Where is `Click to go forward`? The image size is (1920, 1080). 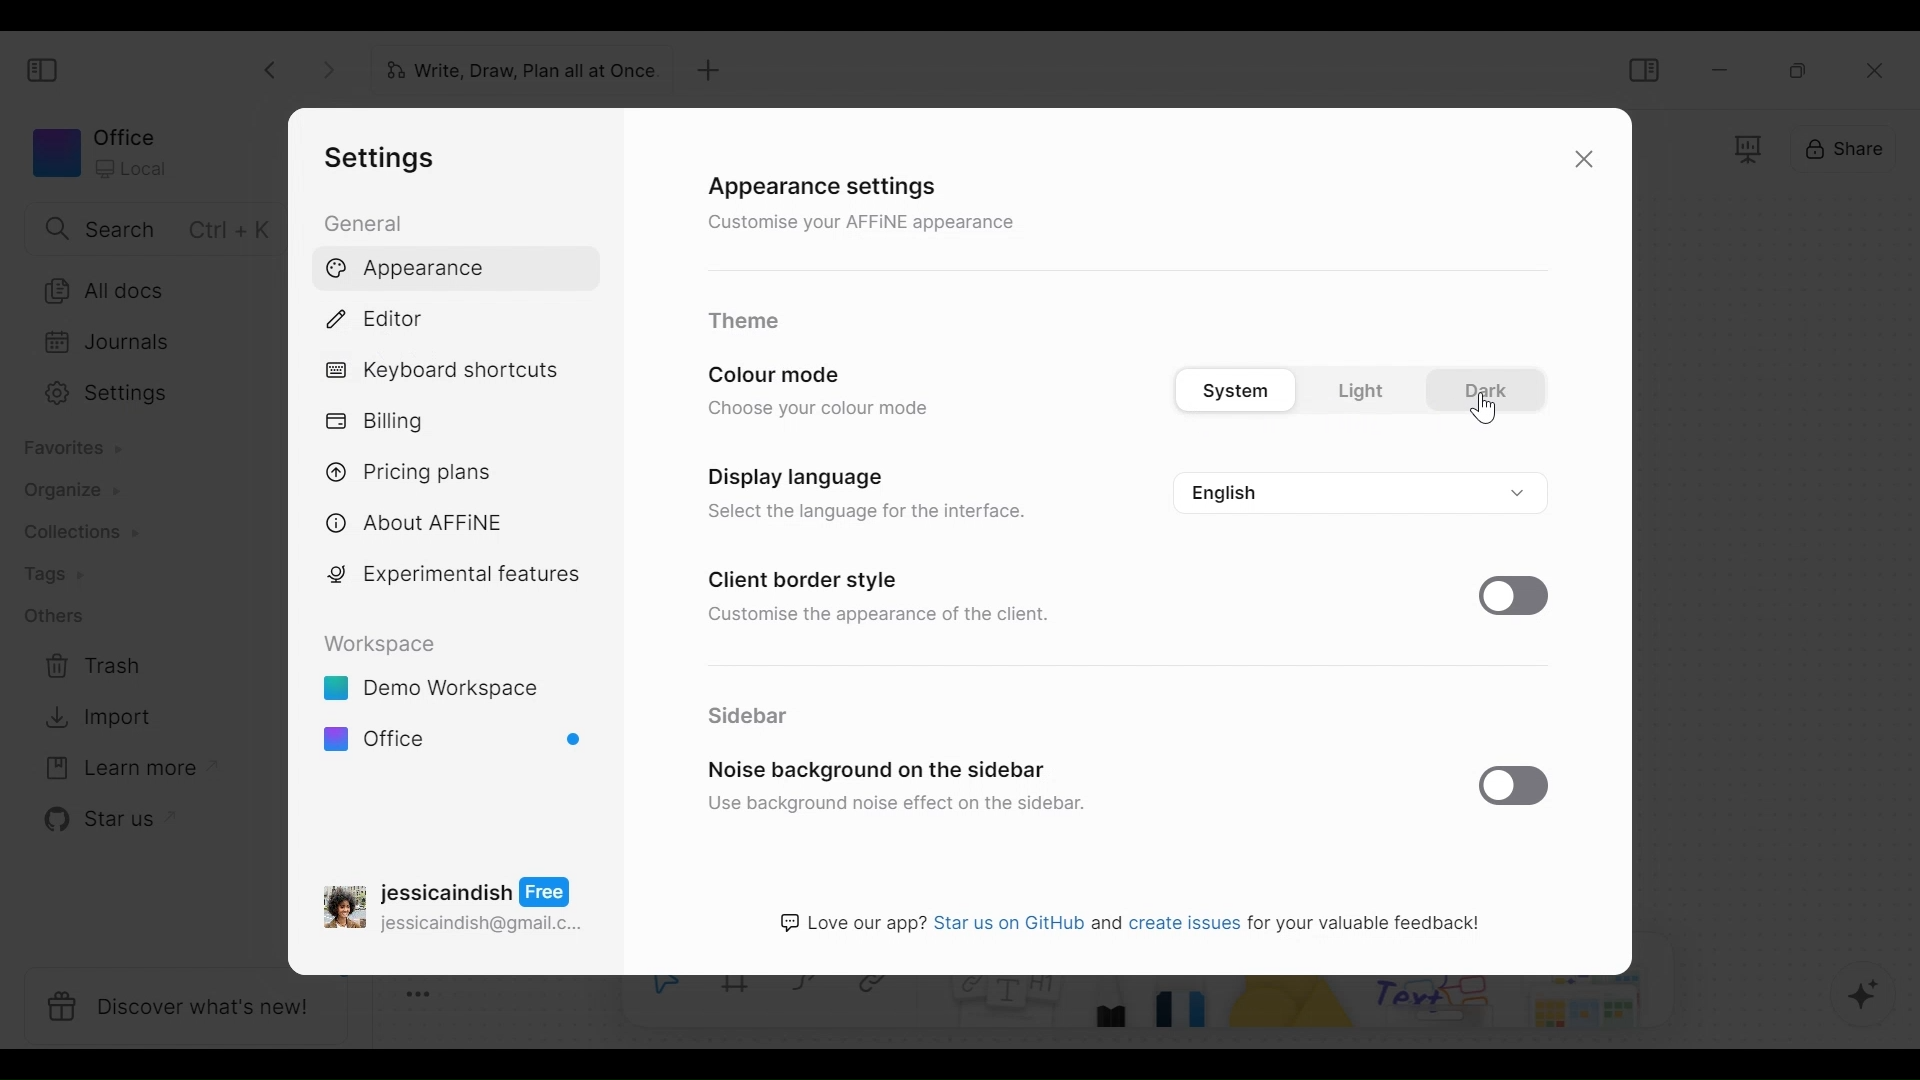
Click to go forward is located at coordinates (322, 70).